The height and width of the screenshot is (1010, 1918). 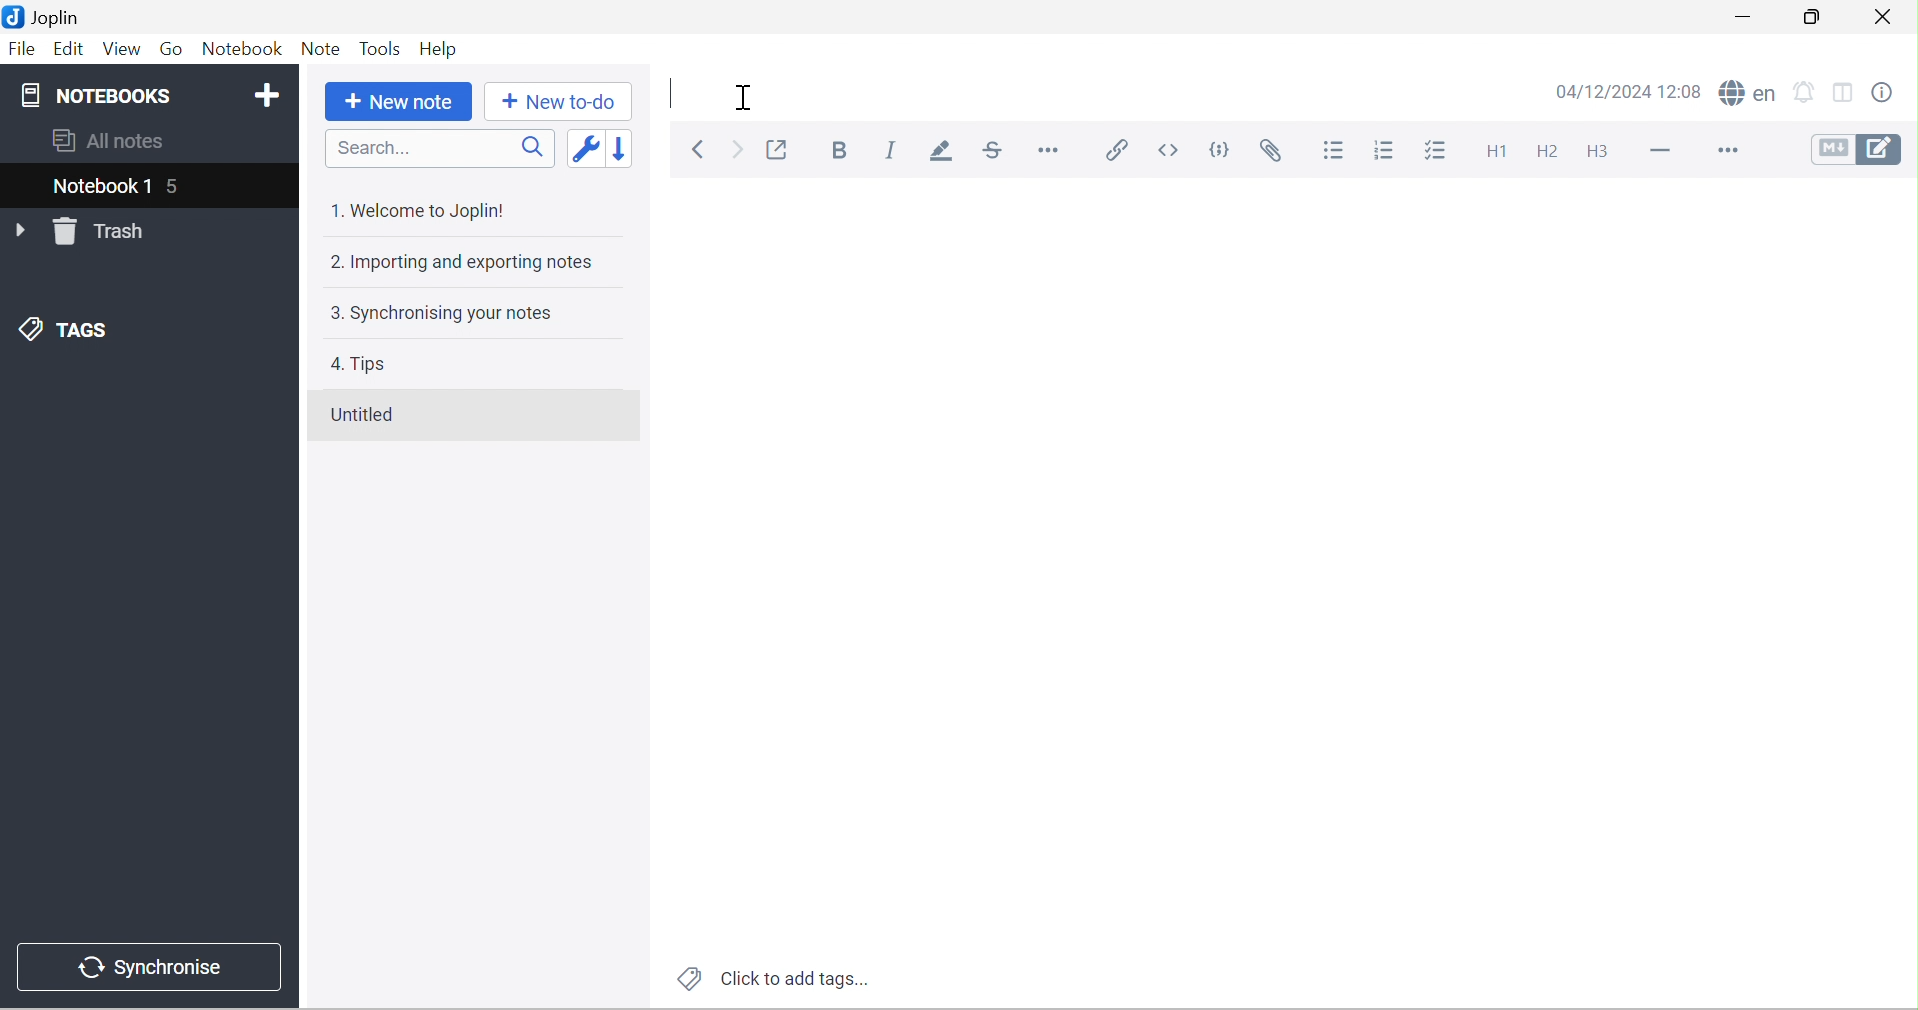 I want to click on 3. Synchronising your notes, so click(x=453, y=314).